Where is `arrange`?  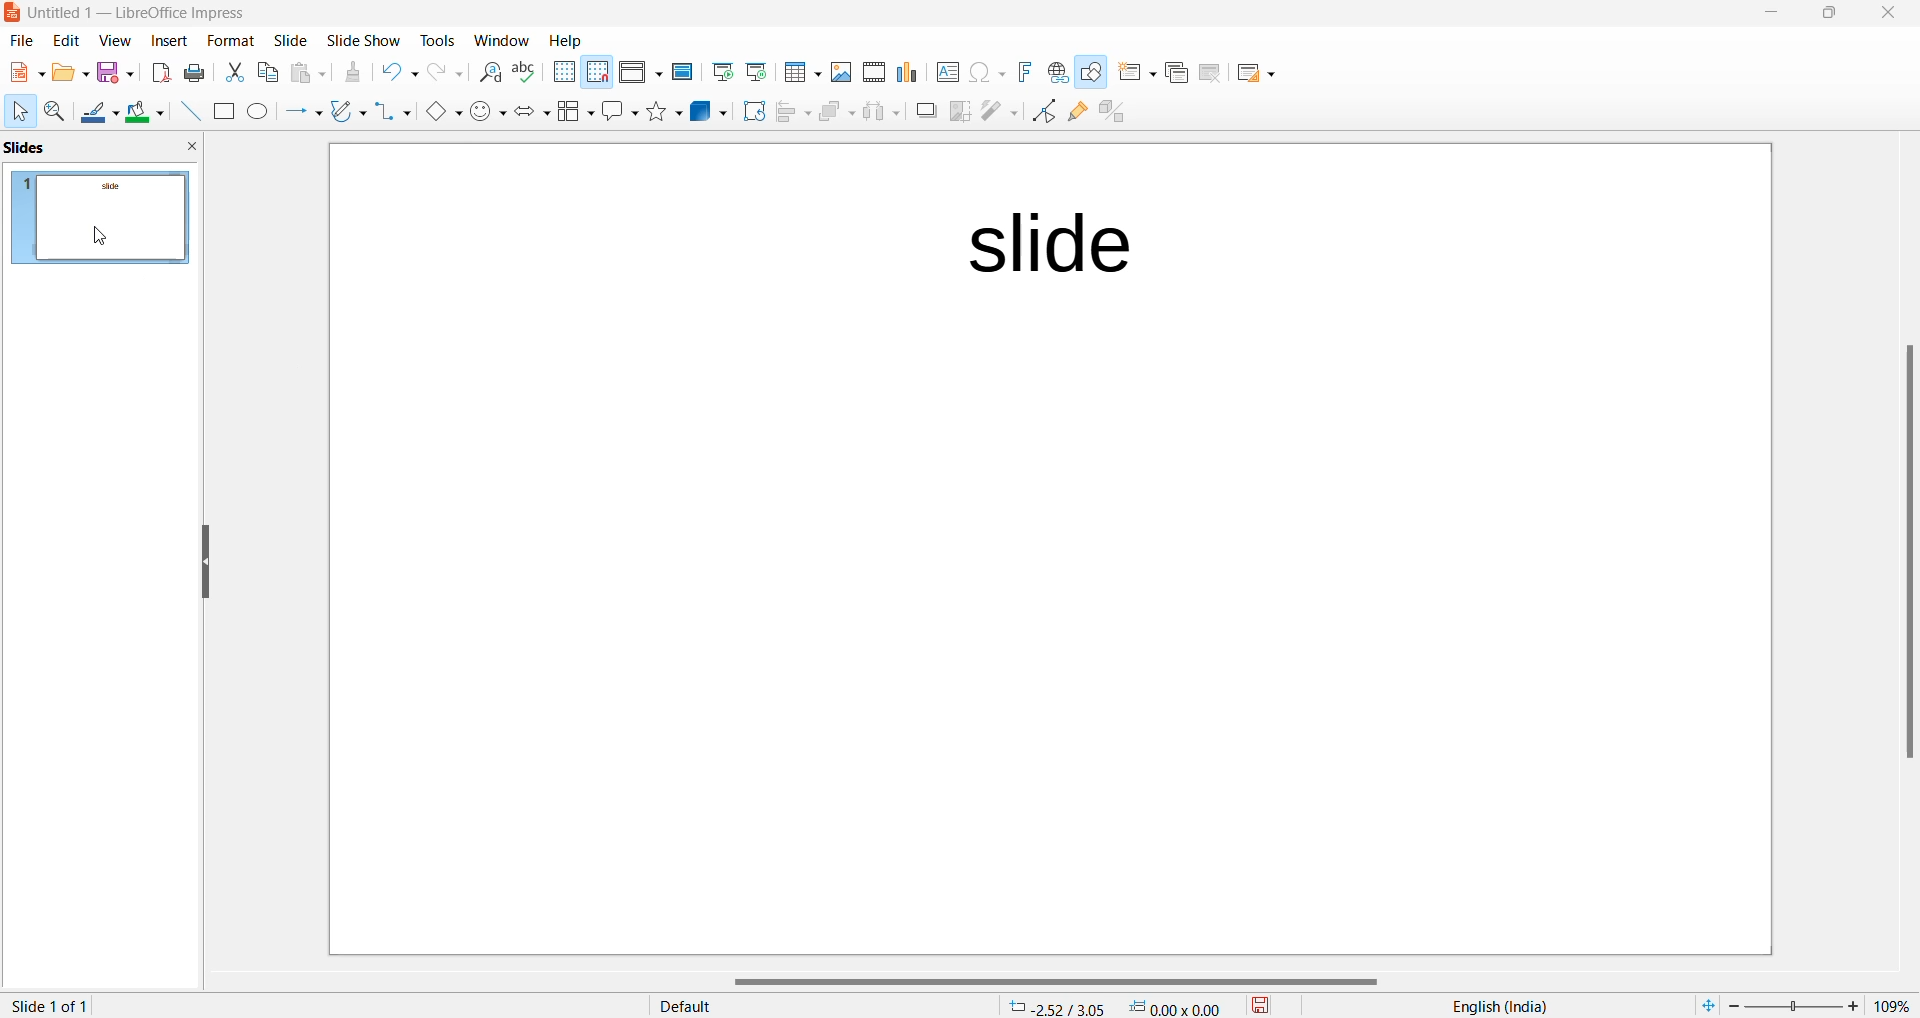 arrange is located at coordinates (836, 116).